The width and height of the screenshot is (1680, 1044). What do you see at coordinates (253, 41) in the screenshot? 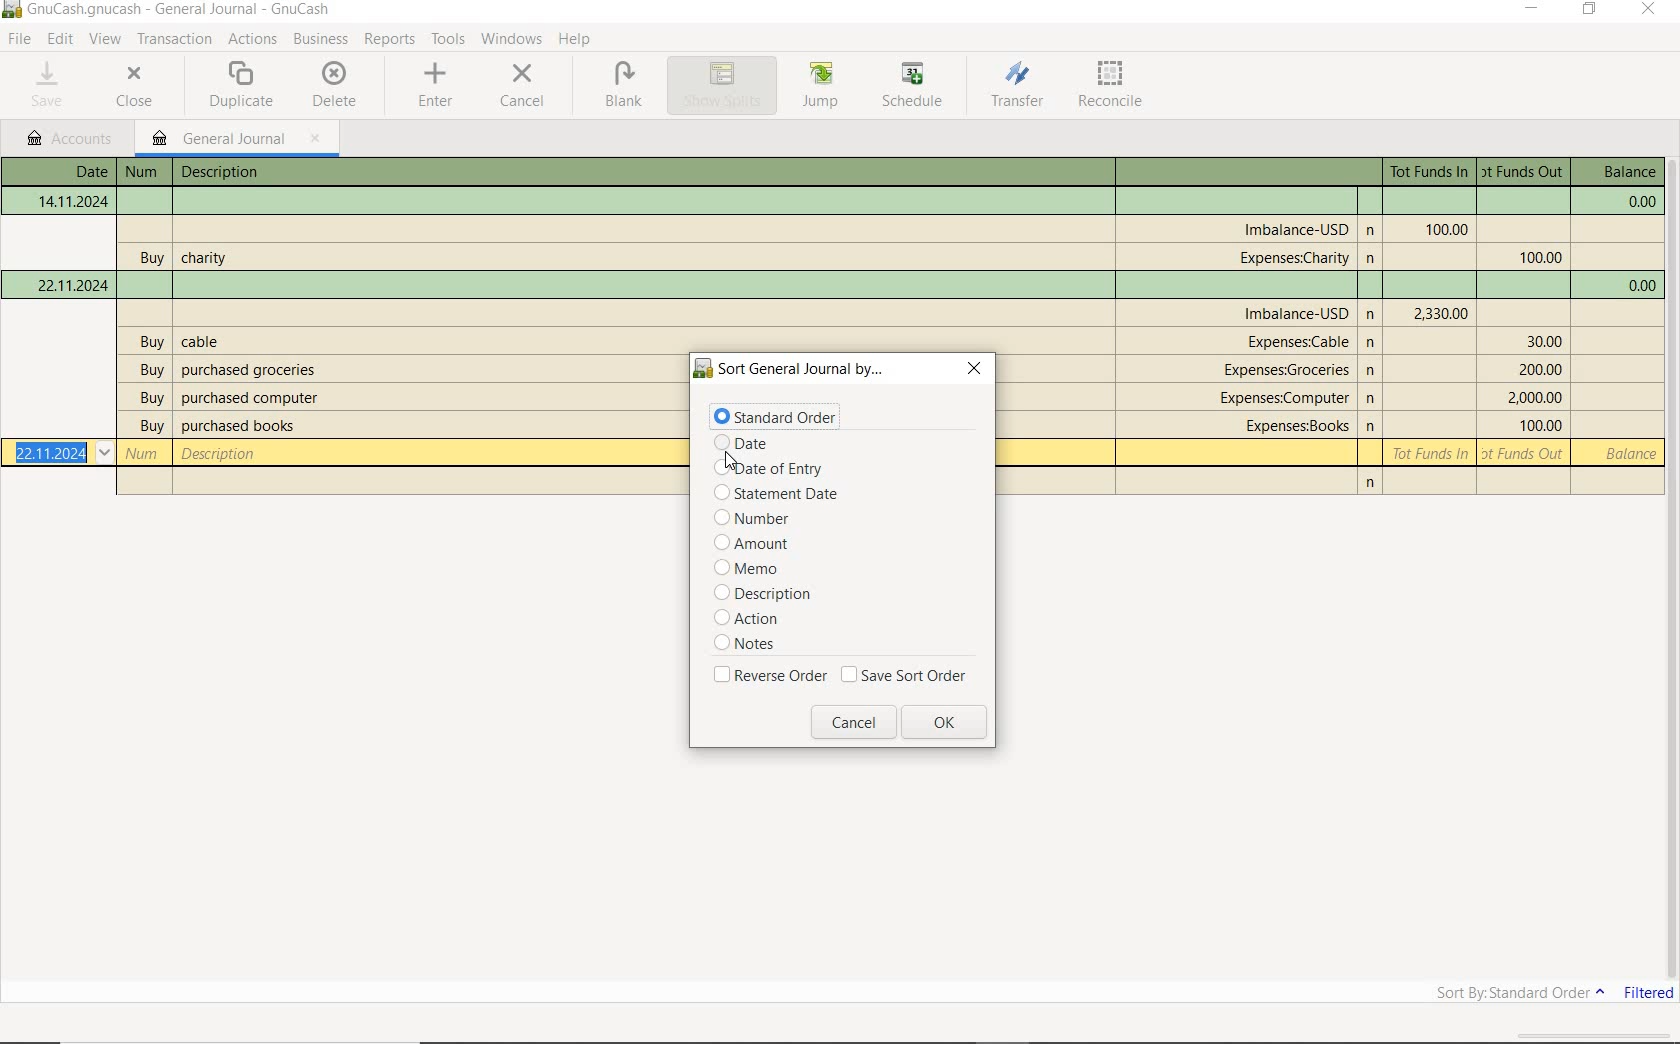
I see `ACTIONS` at bounding box center [253, 41].